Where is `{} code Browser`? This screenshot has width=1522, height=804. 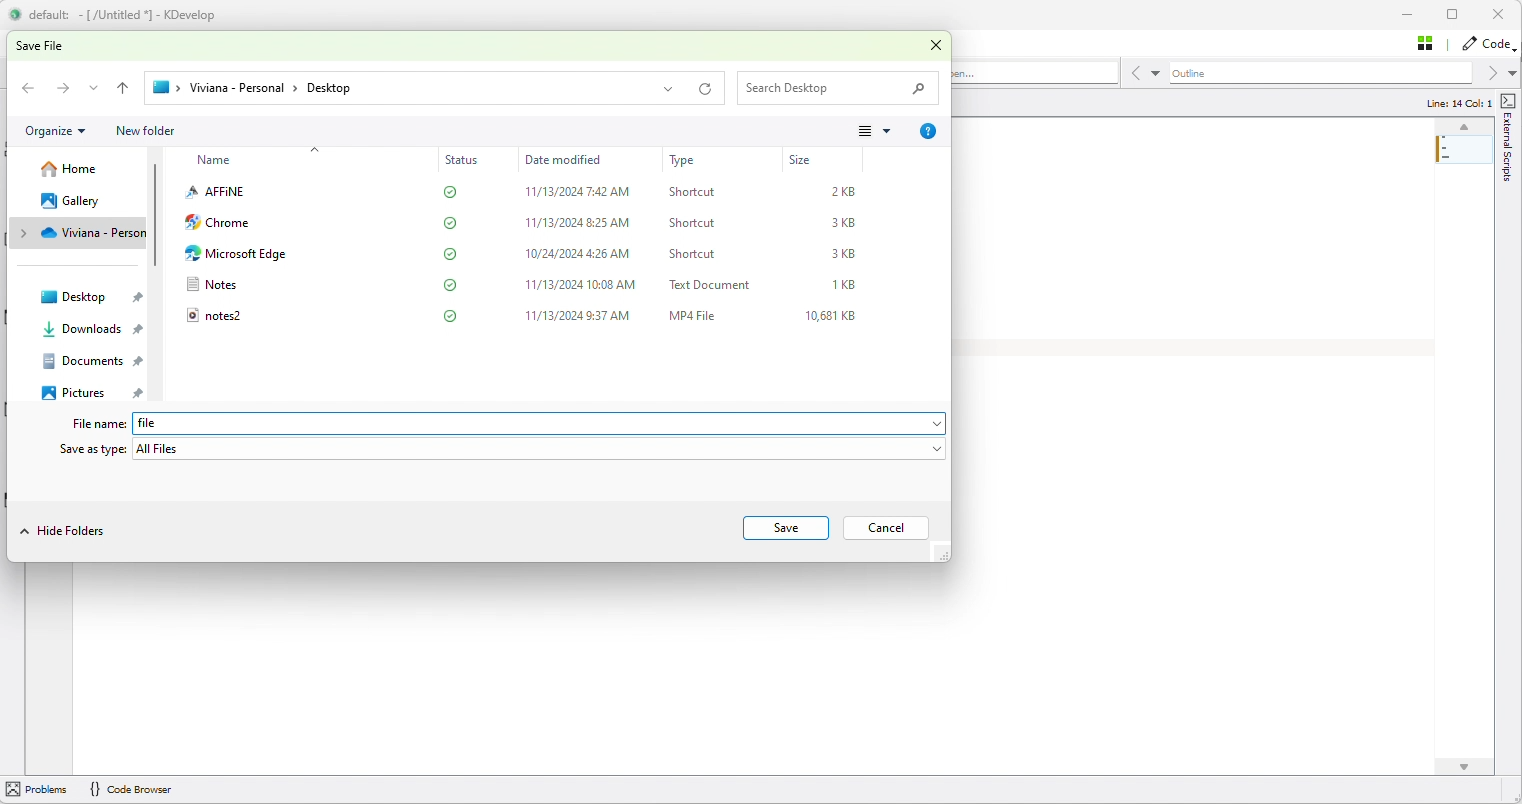
{} code Browser is located at coordinates (130, 788).